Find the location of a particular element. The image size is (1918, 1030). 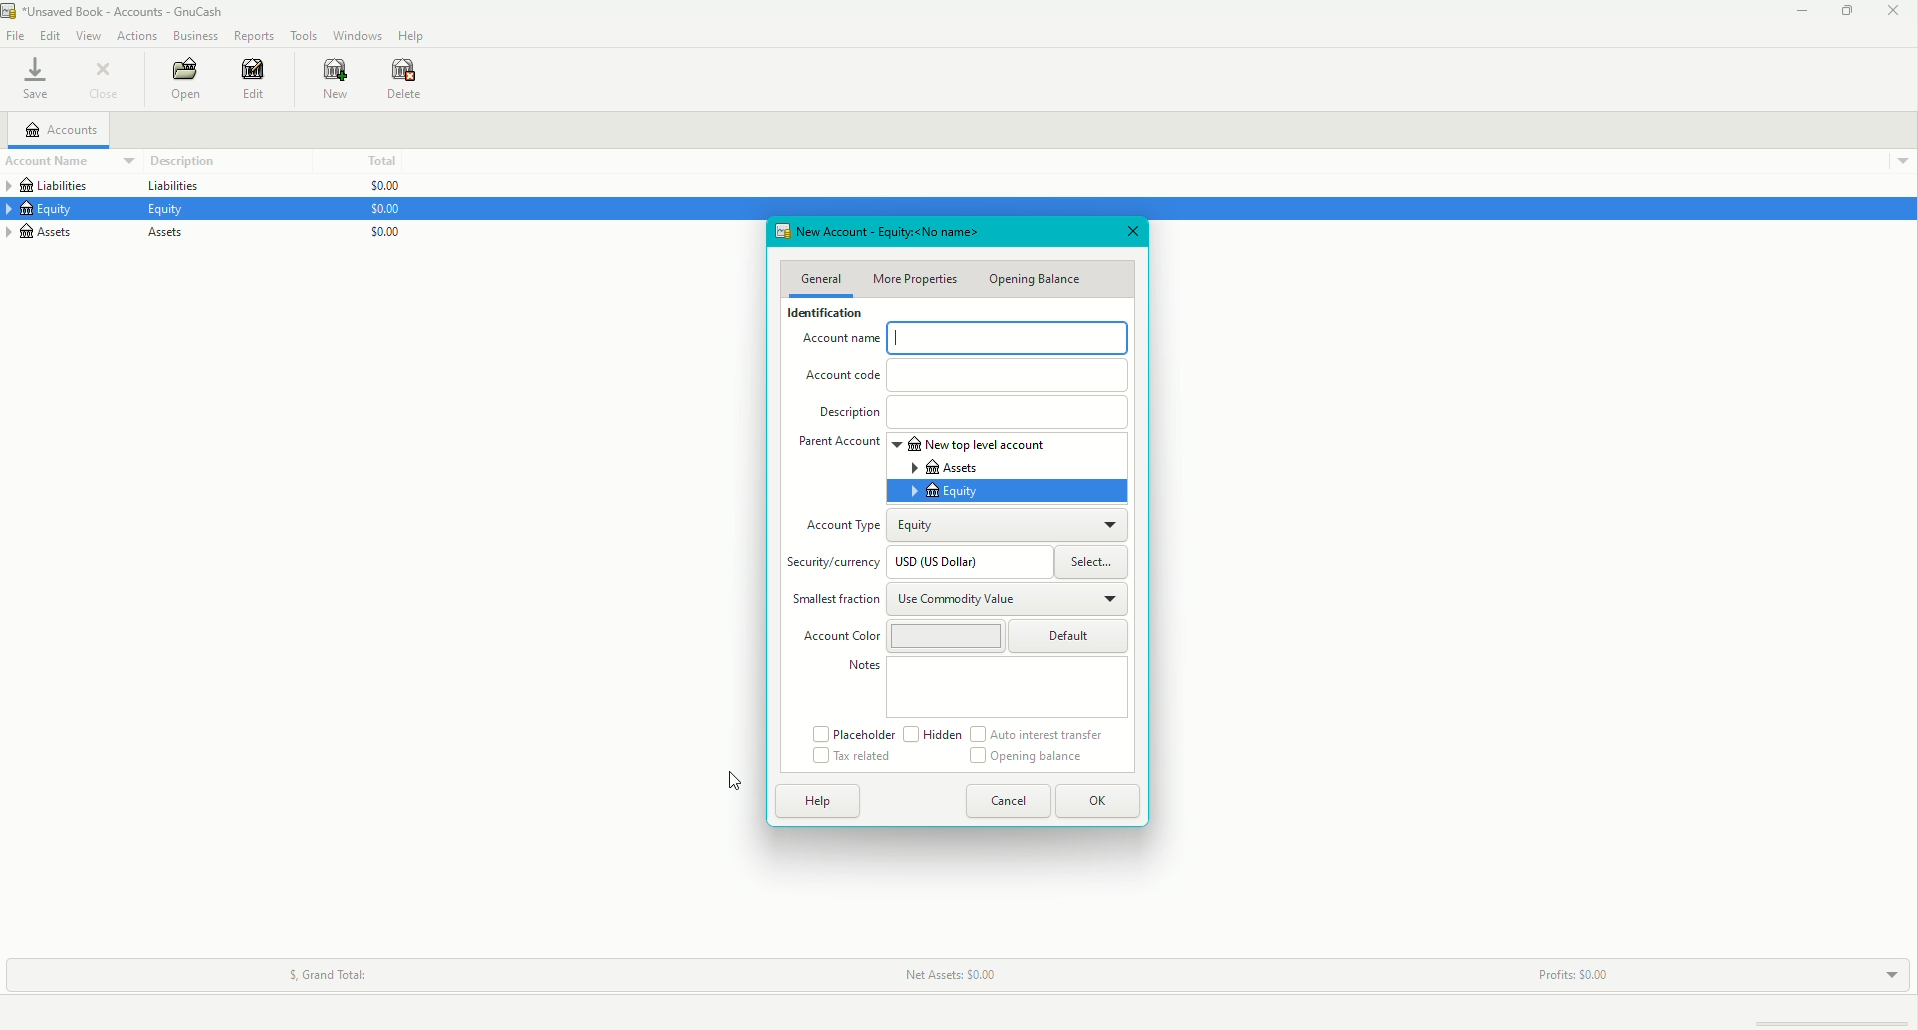

 is located at coordinates (169, 210).